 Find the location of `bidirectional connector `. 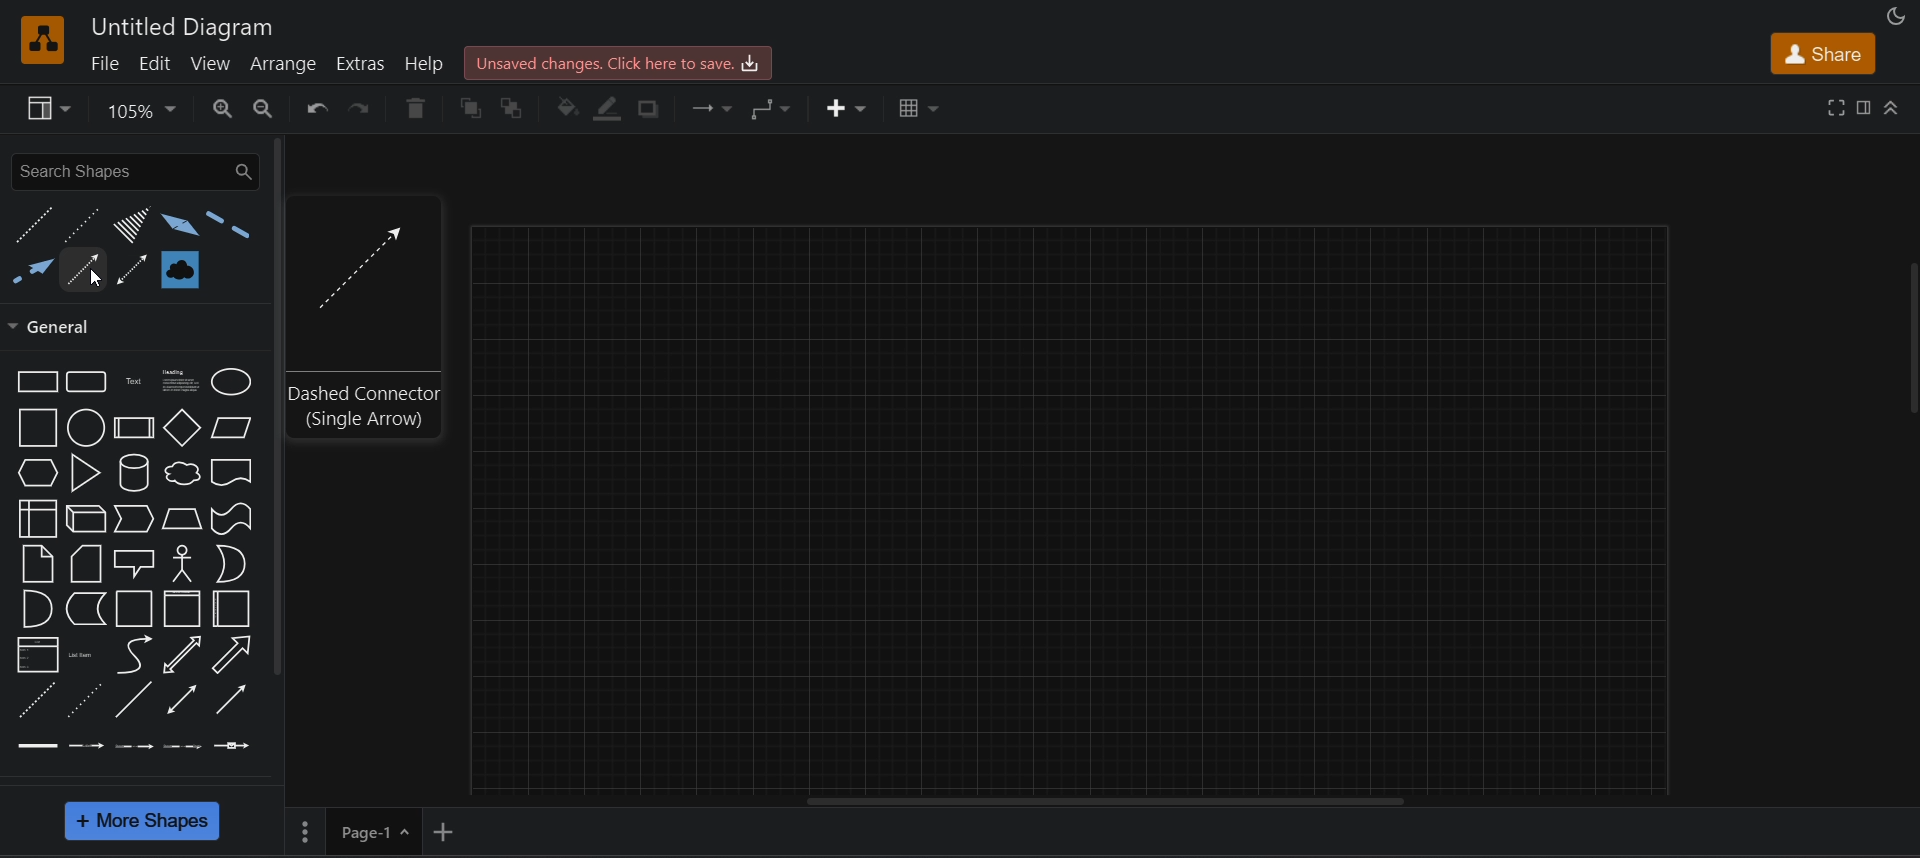

bidirectional connector  is located at coordinates (180, 701).